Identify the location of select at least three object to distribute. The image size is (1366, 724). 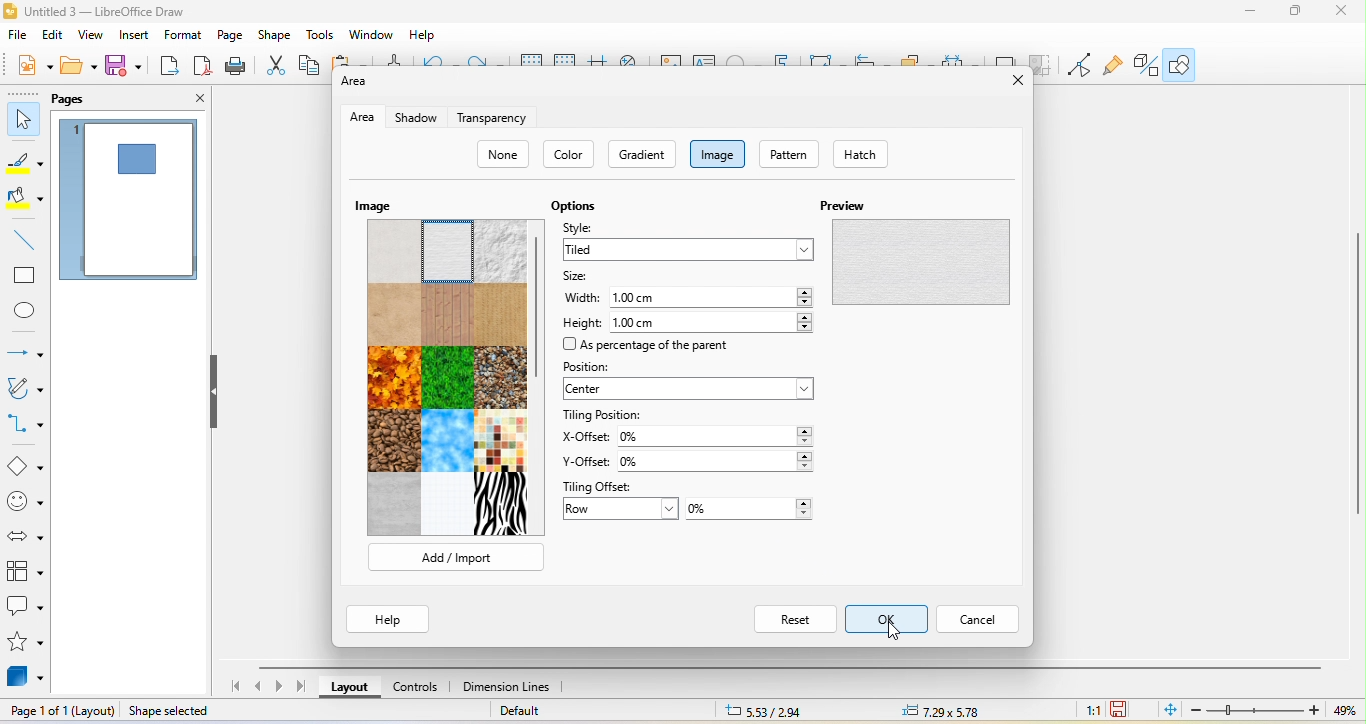
(959, 59).